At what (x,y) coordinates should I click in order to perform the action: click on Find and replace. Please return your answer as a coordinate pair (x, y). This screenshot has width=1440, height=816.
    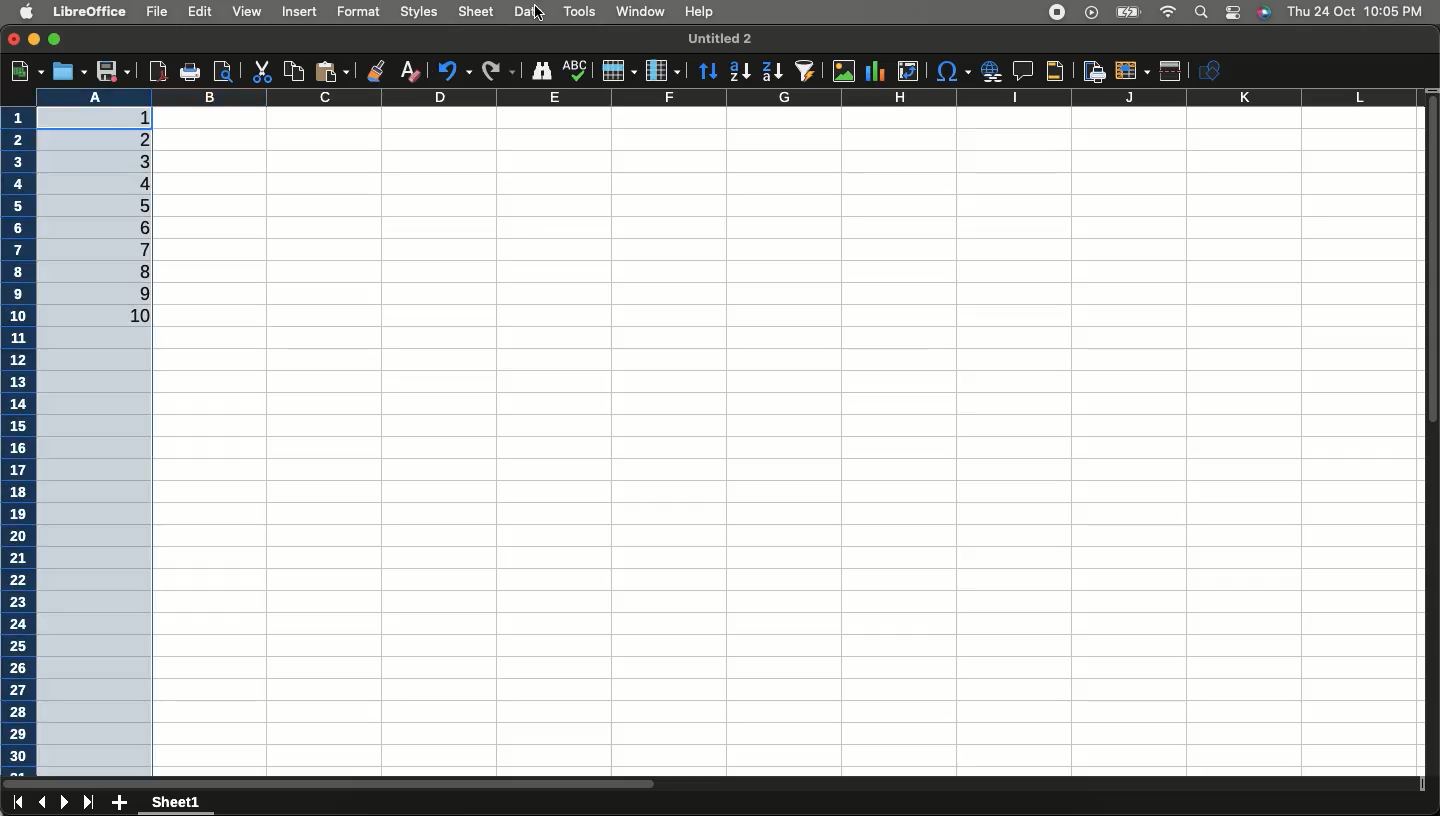
    Looking at the image, I should click on (542, 71).